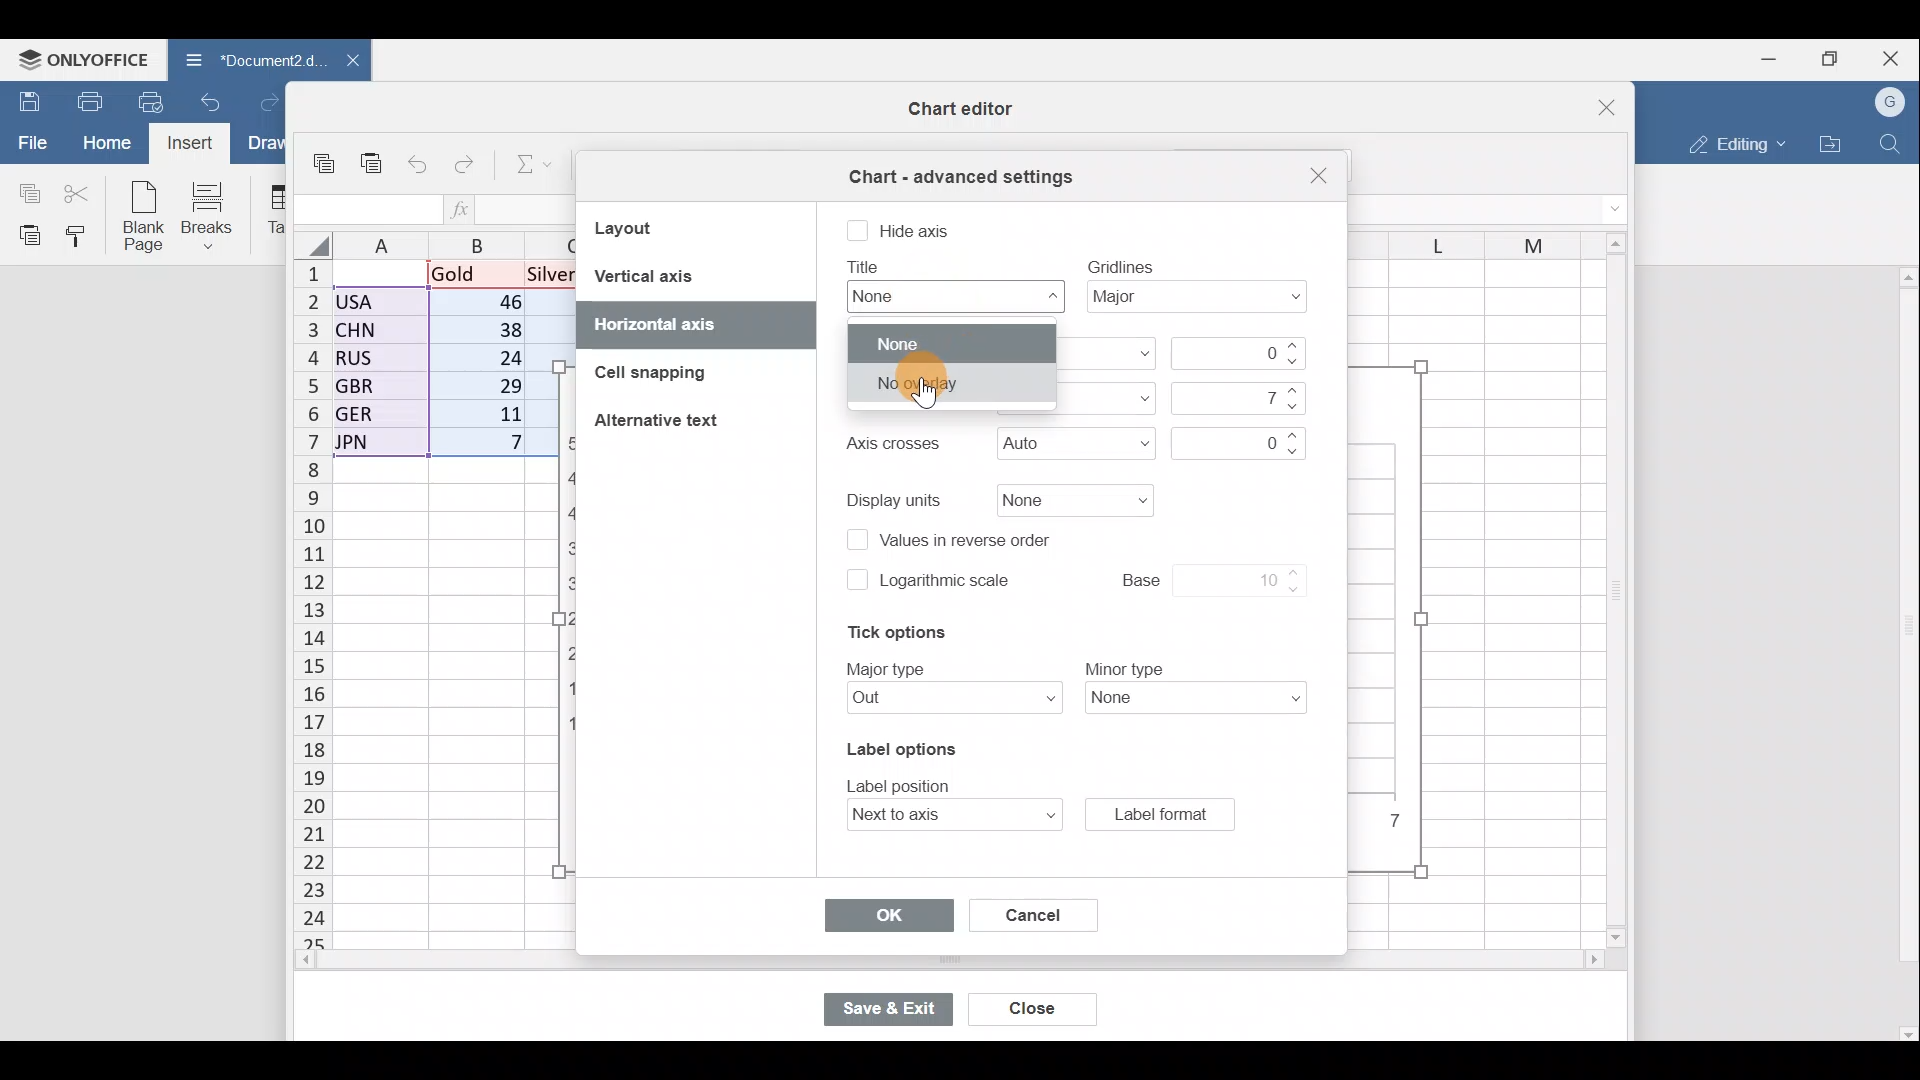 This screenshot has width=1920, height=1080. Describe the element at coordinates (300, 606) in the screenshot. I see `Rows` at that location.